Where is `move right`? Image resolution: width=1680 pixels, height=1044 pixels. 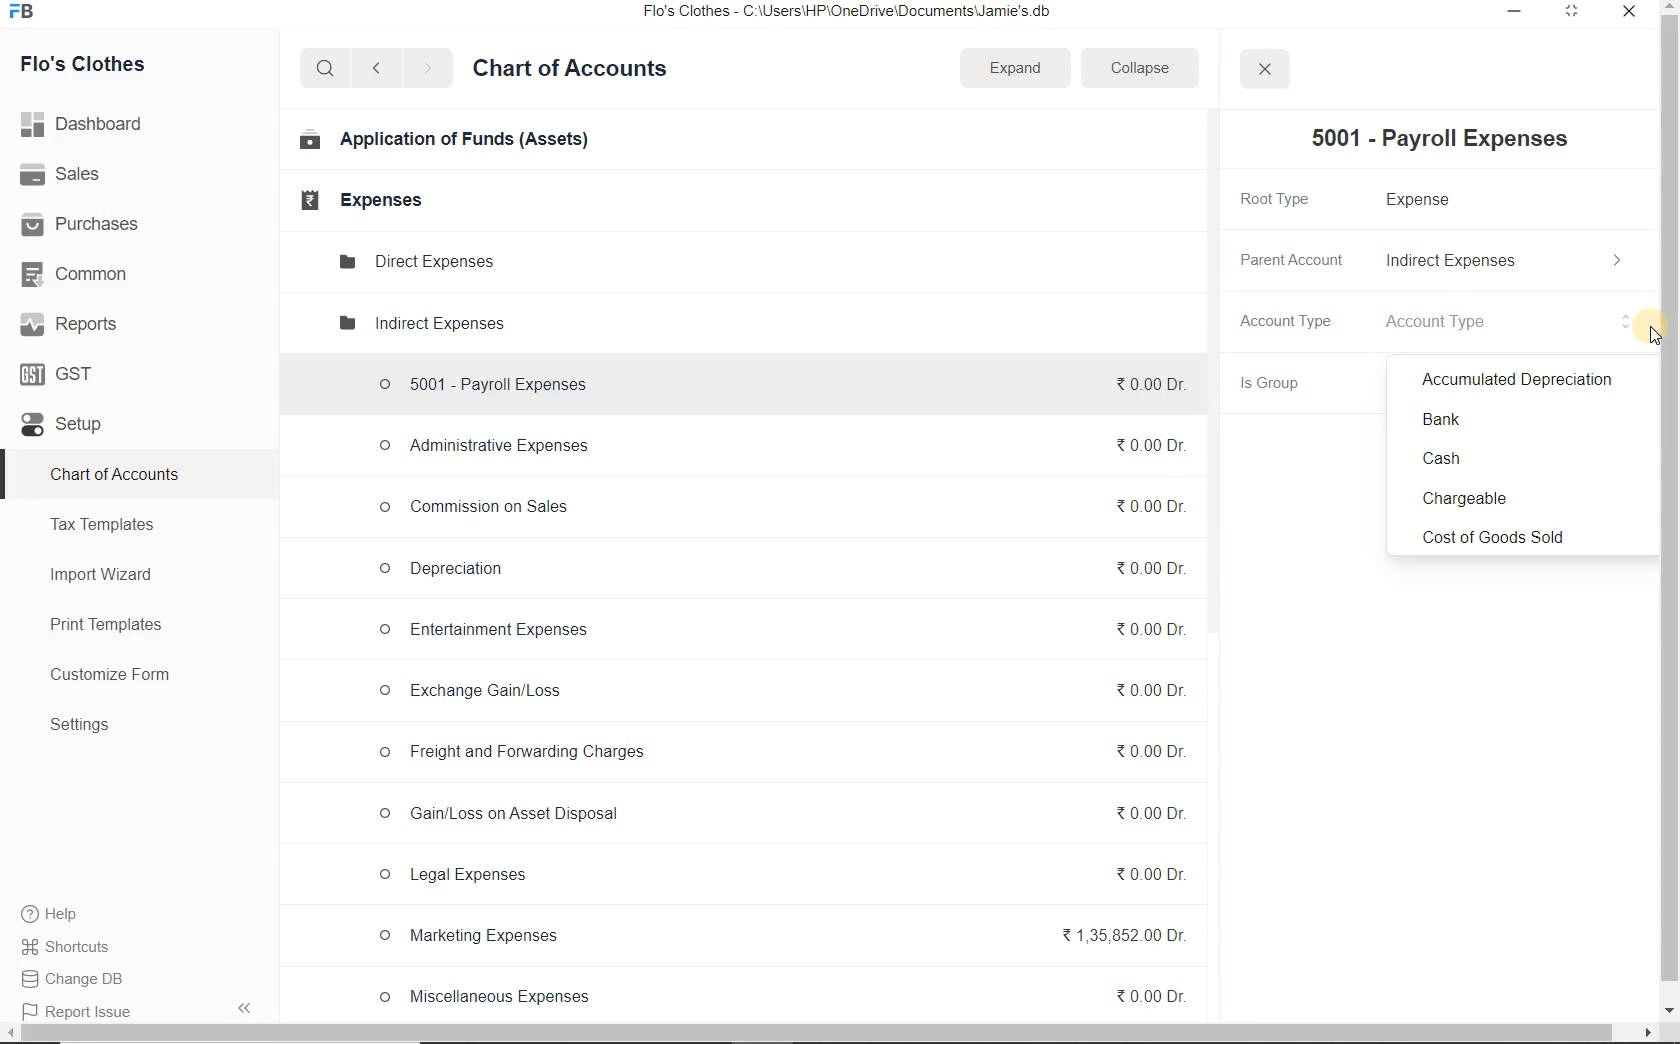
move right is located at coordinates (1646, 1034).